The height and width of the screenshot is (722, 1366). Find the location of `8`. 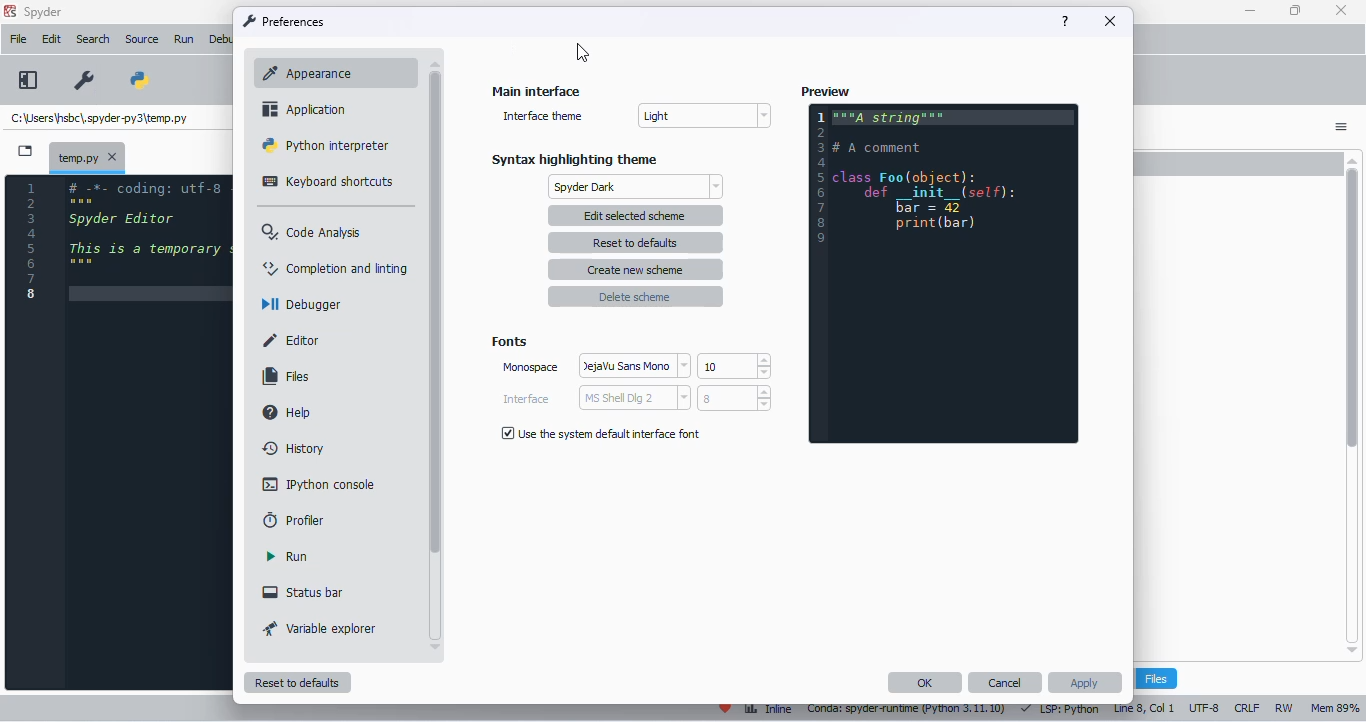

8 is located at coordinates (735, 398).